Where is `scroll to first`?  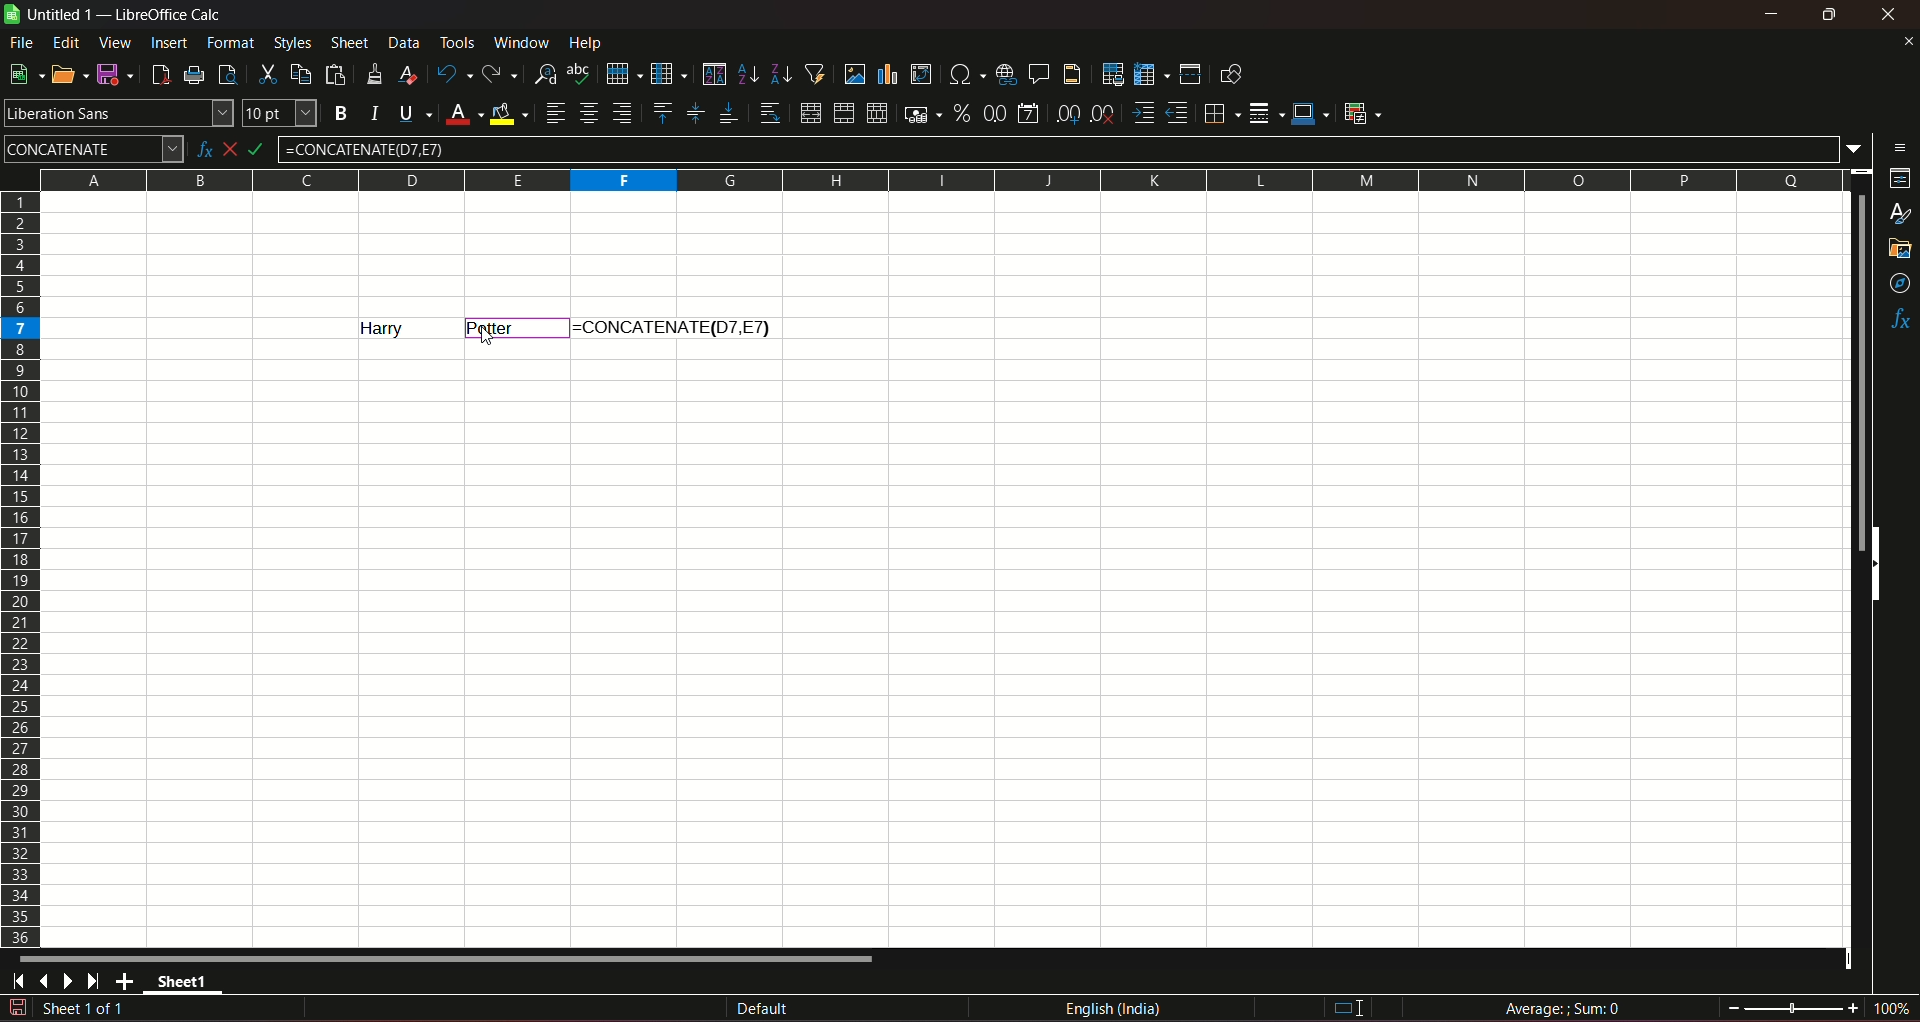
scroll to first is located at coordinates (12, 984).